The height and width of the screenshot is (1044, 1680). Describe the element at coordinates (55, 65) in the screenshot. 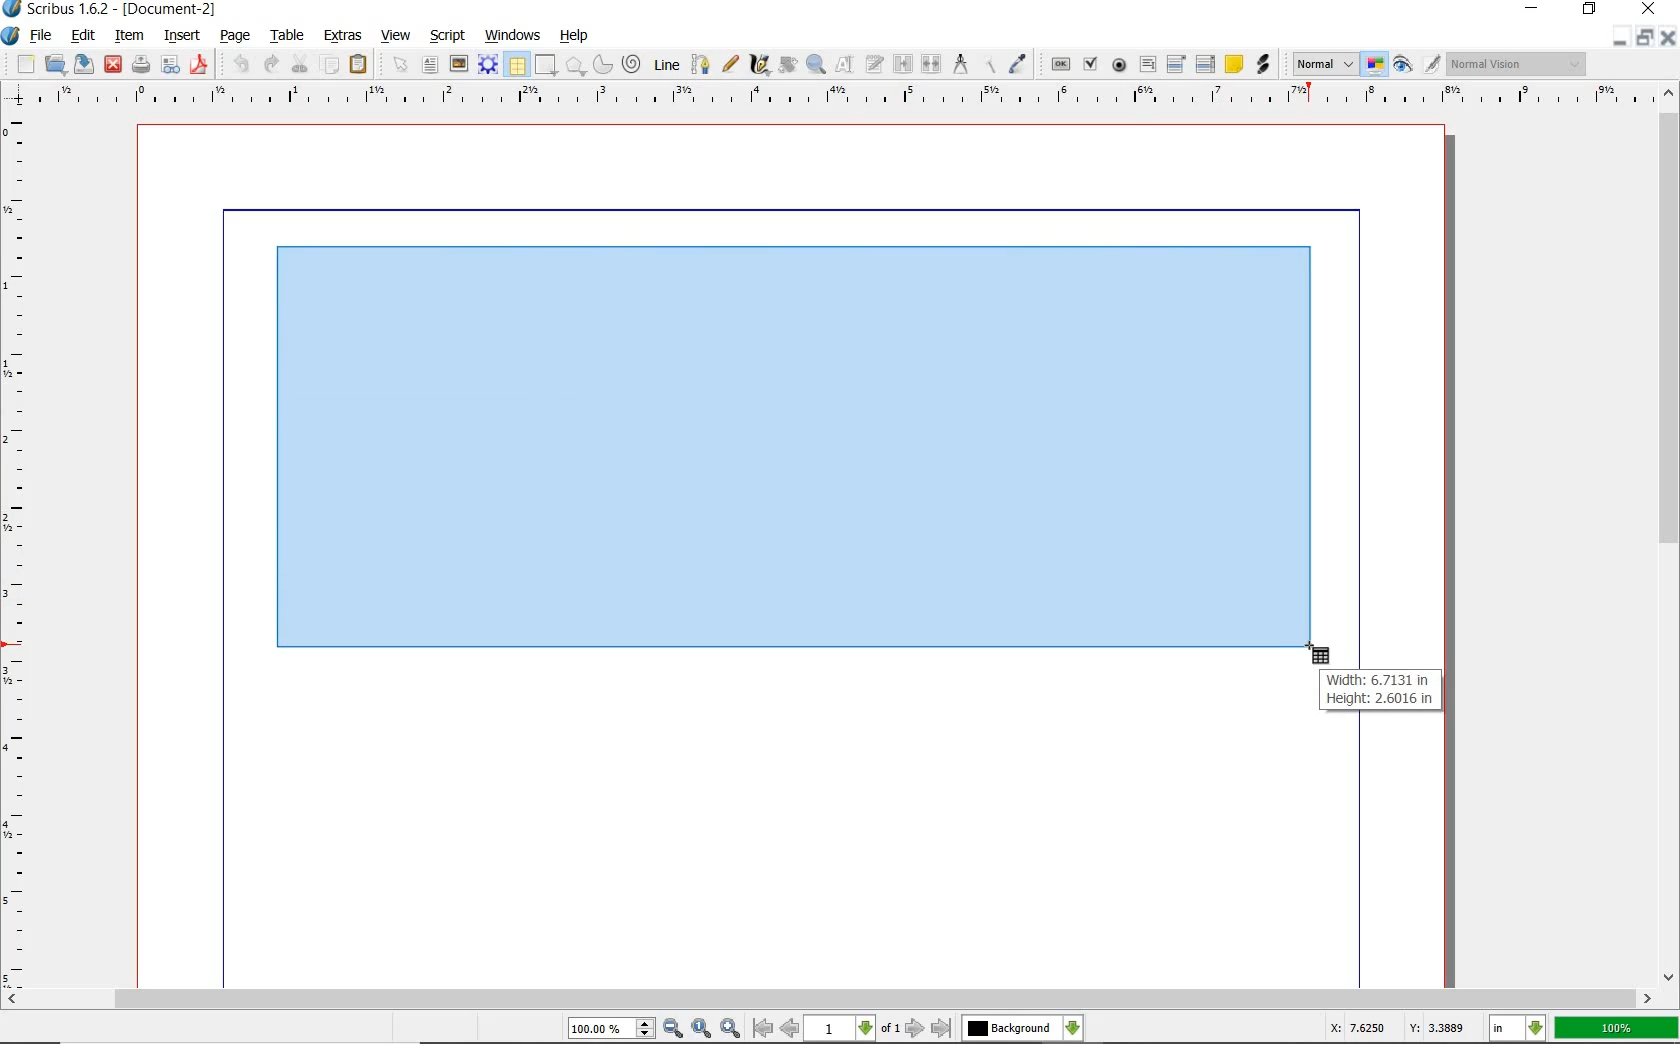

I see `open` at that location.